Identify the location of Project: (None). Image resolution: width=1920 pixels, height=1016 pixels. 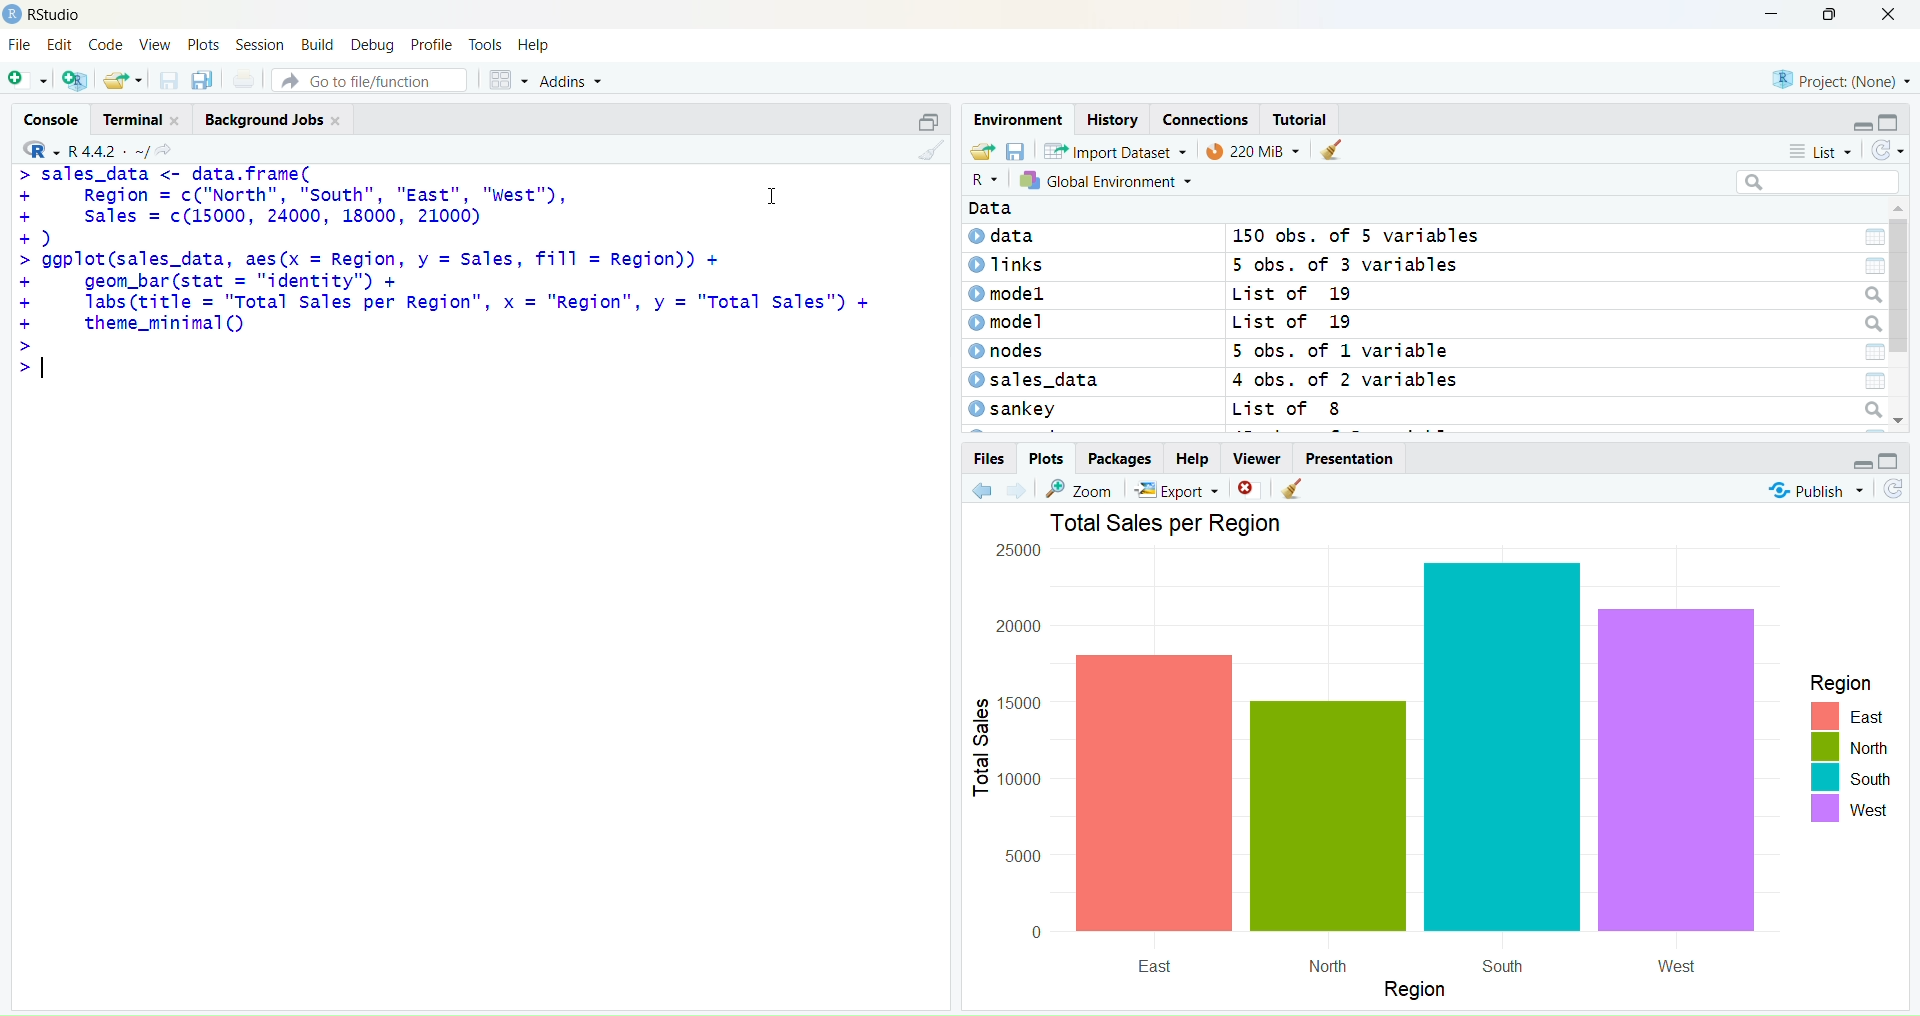
(1841, 77).